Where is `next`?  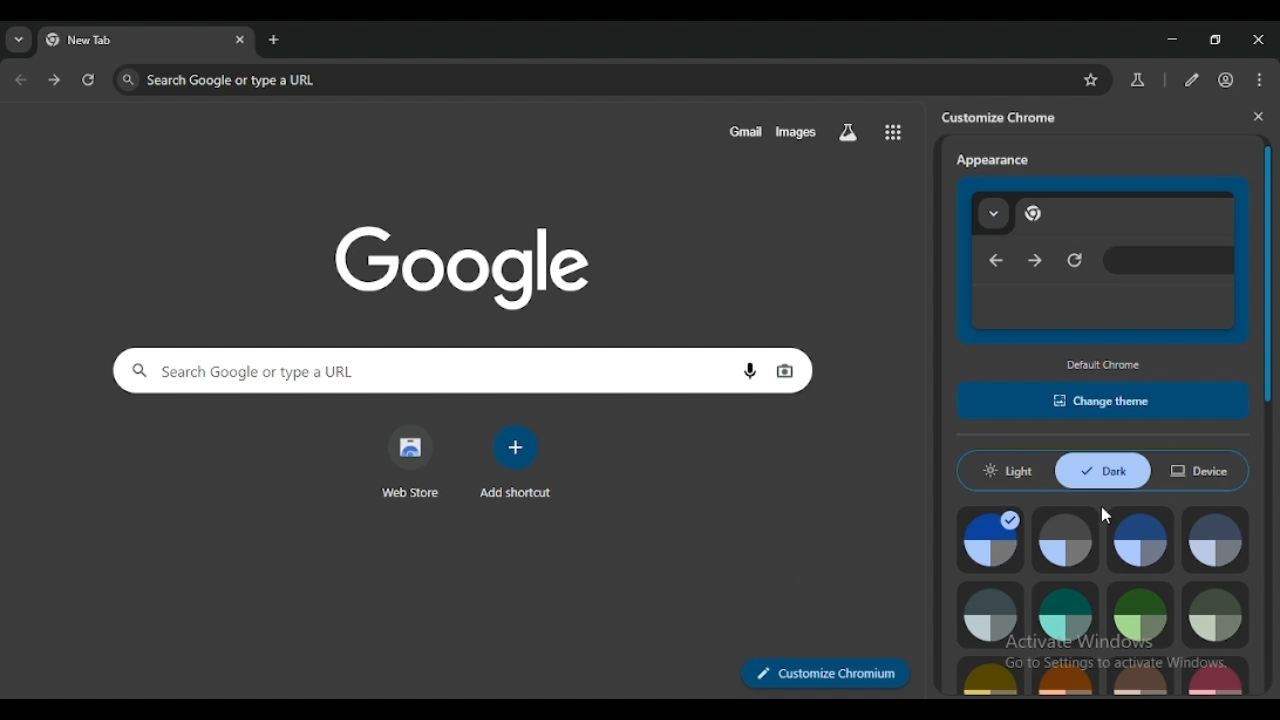 next is located at coordinates (1036, 263).